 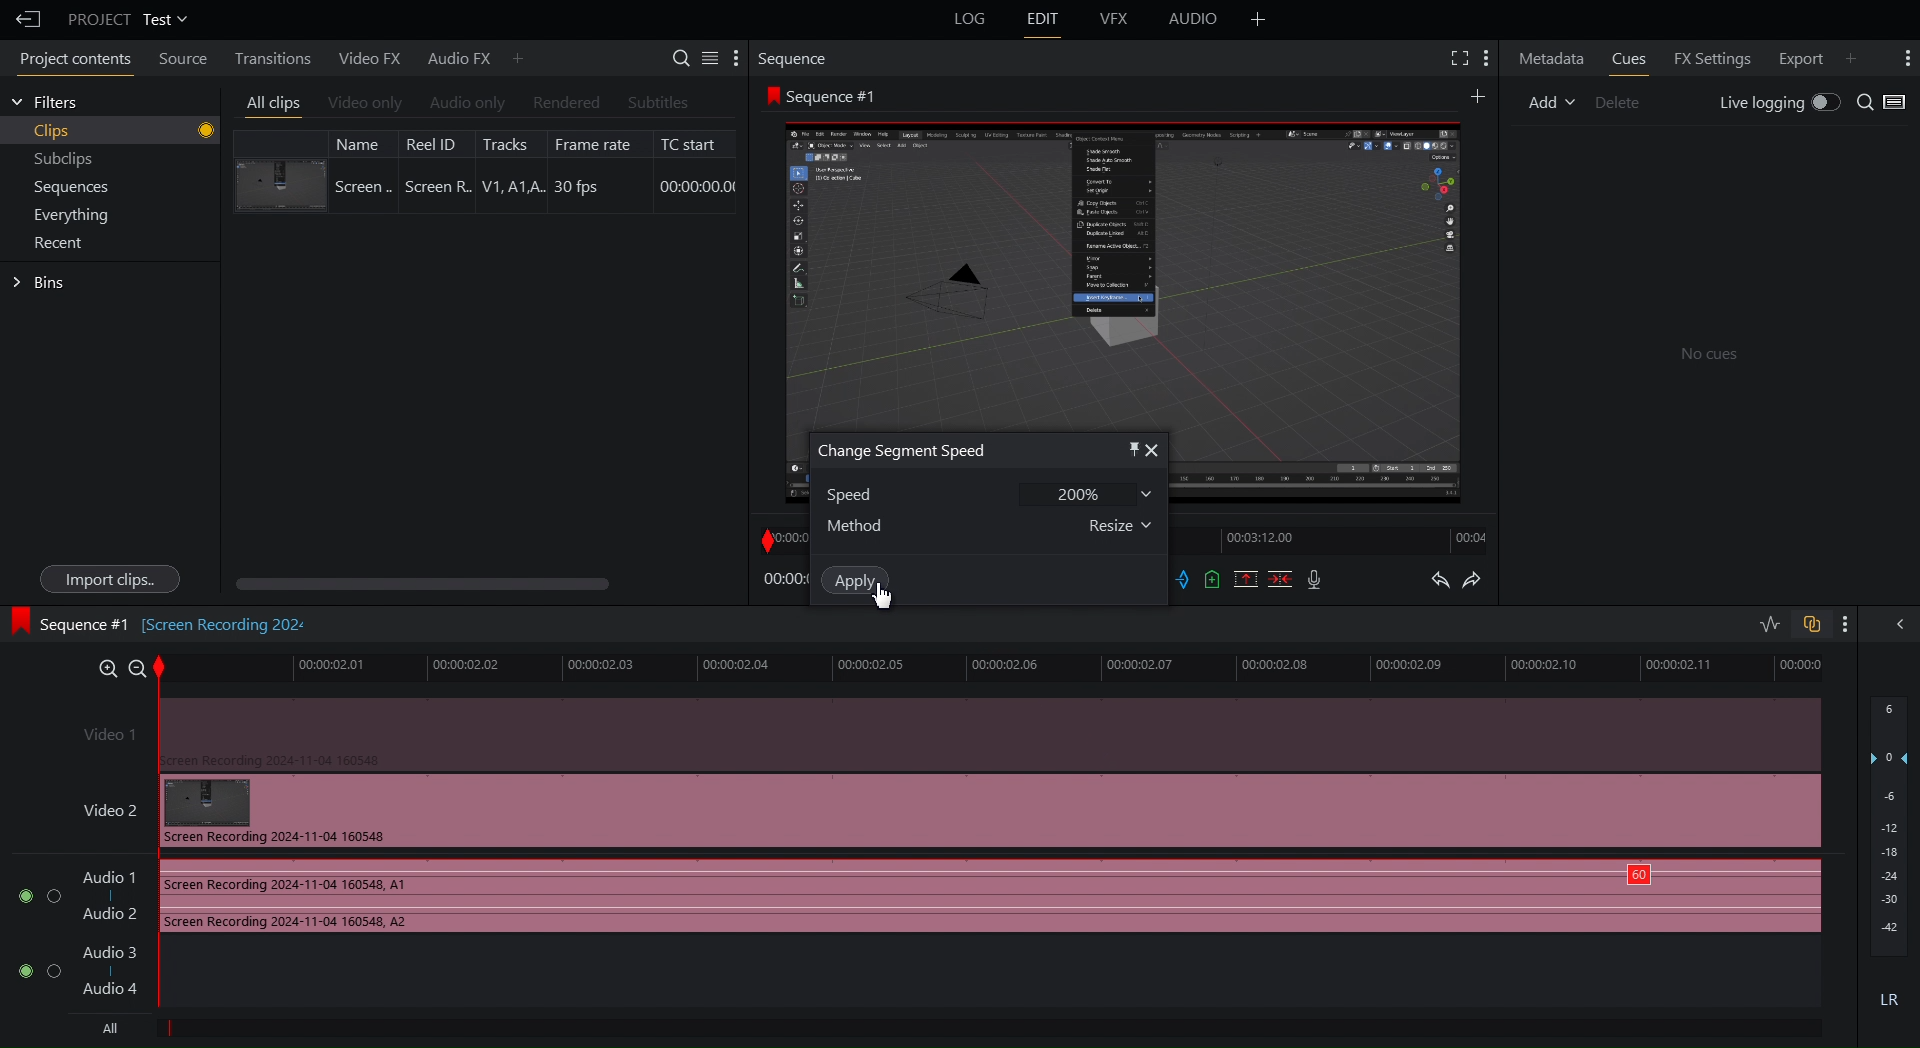 I want to click on Rendered, so click(x=564, y=103).